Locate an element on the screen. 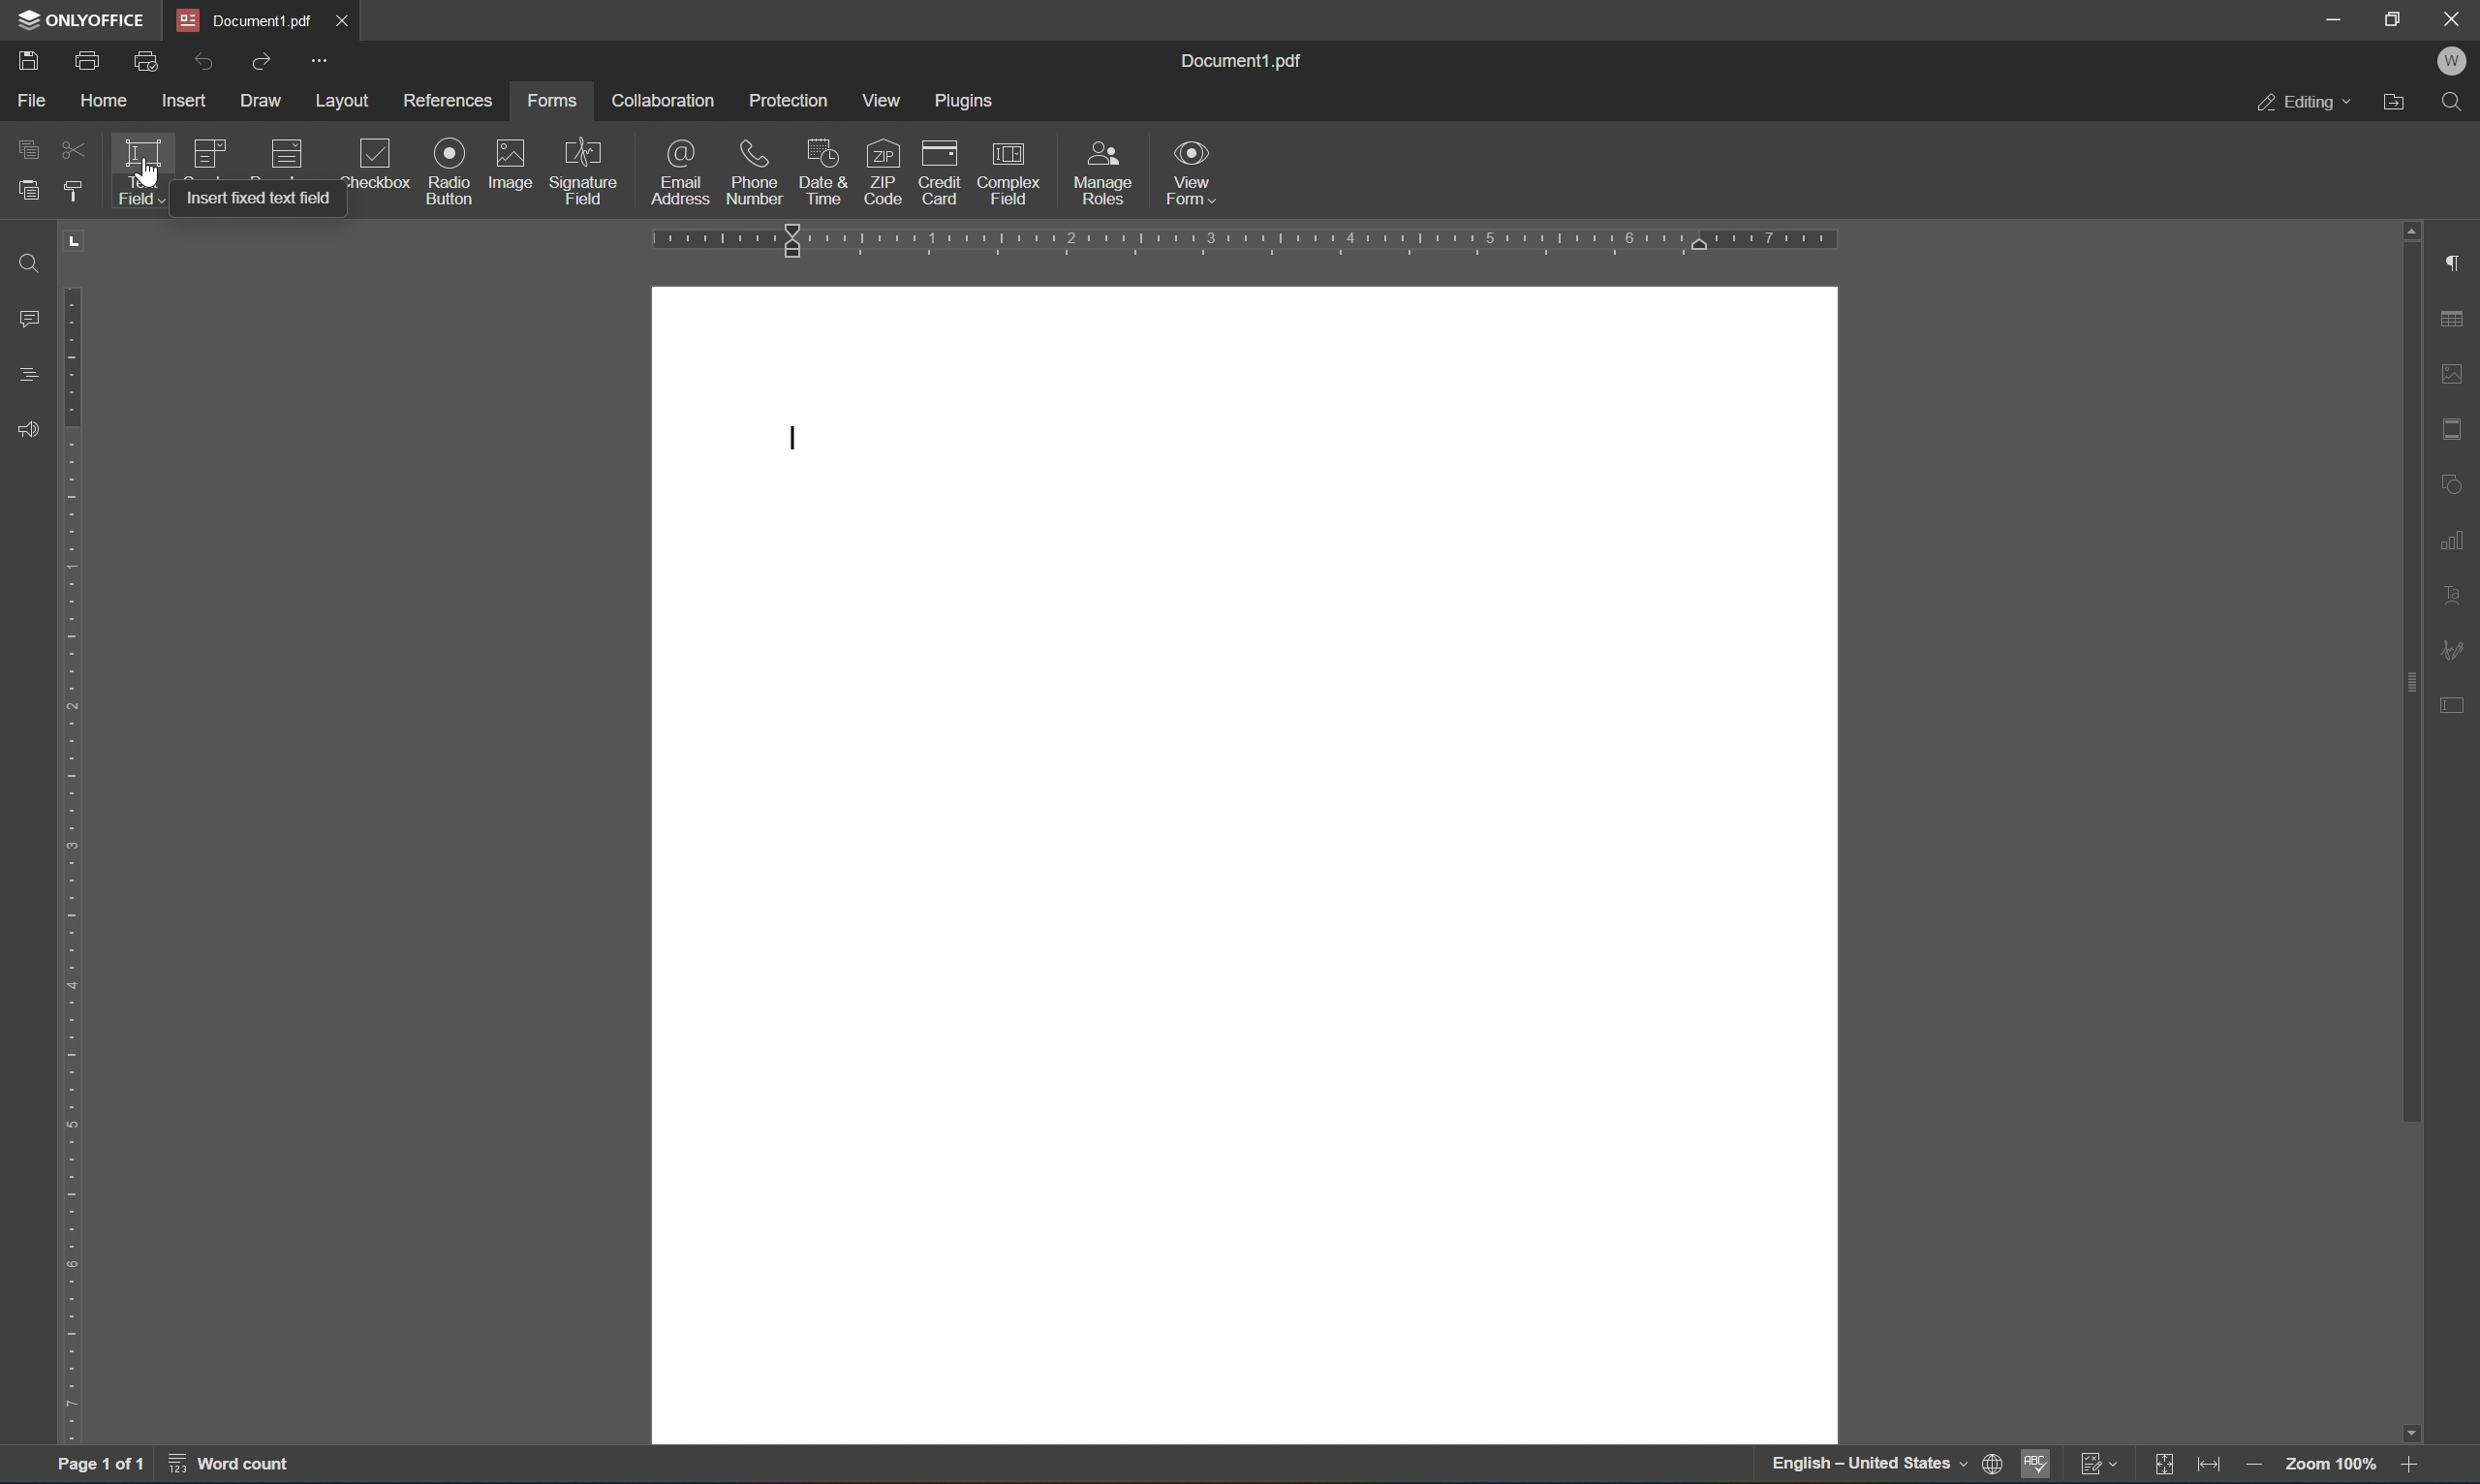 The width and height of the screenshot is (2480, 1484). undo is located at coordinates (205, 63).